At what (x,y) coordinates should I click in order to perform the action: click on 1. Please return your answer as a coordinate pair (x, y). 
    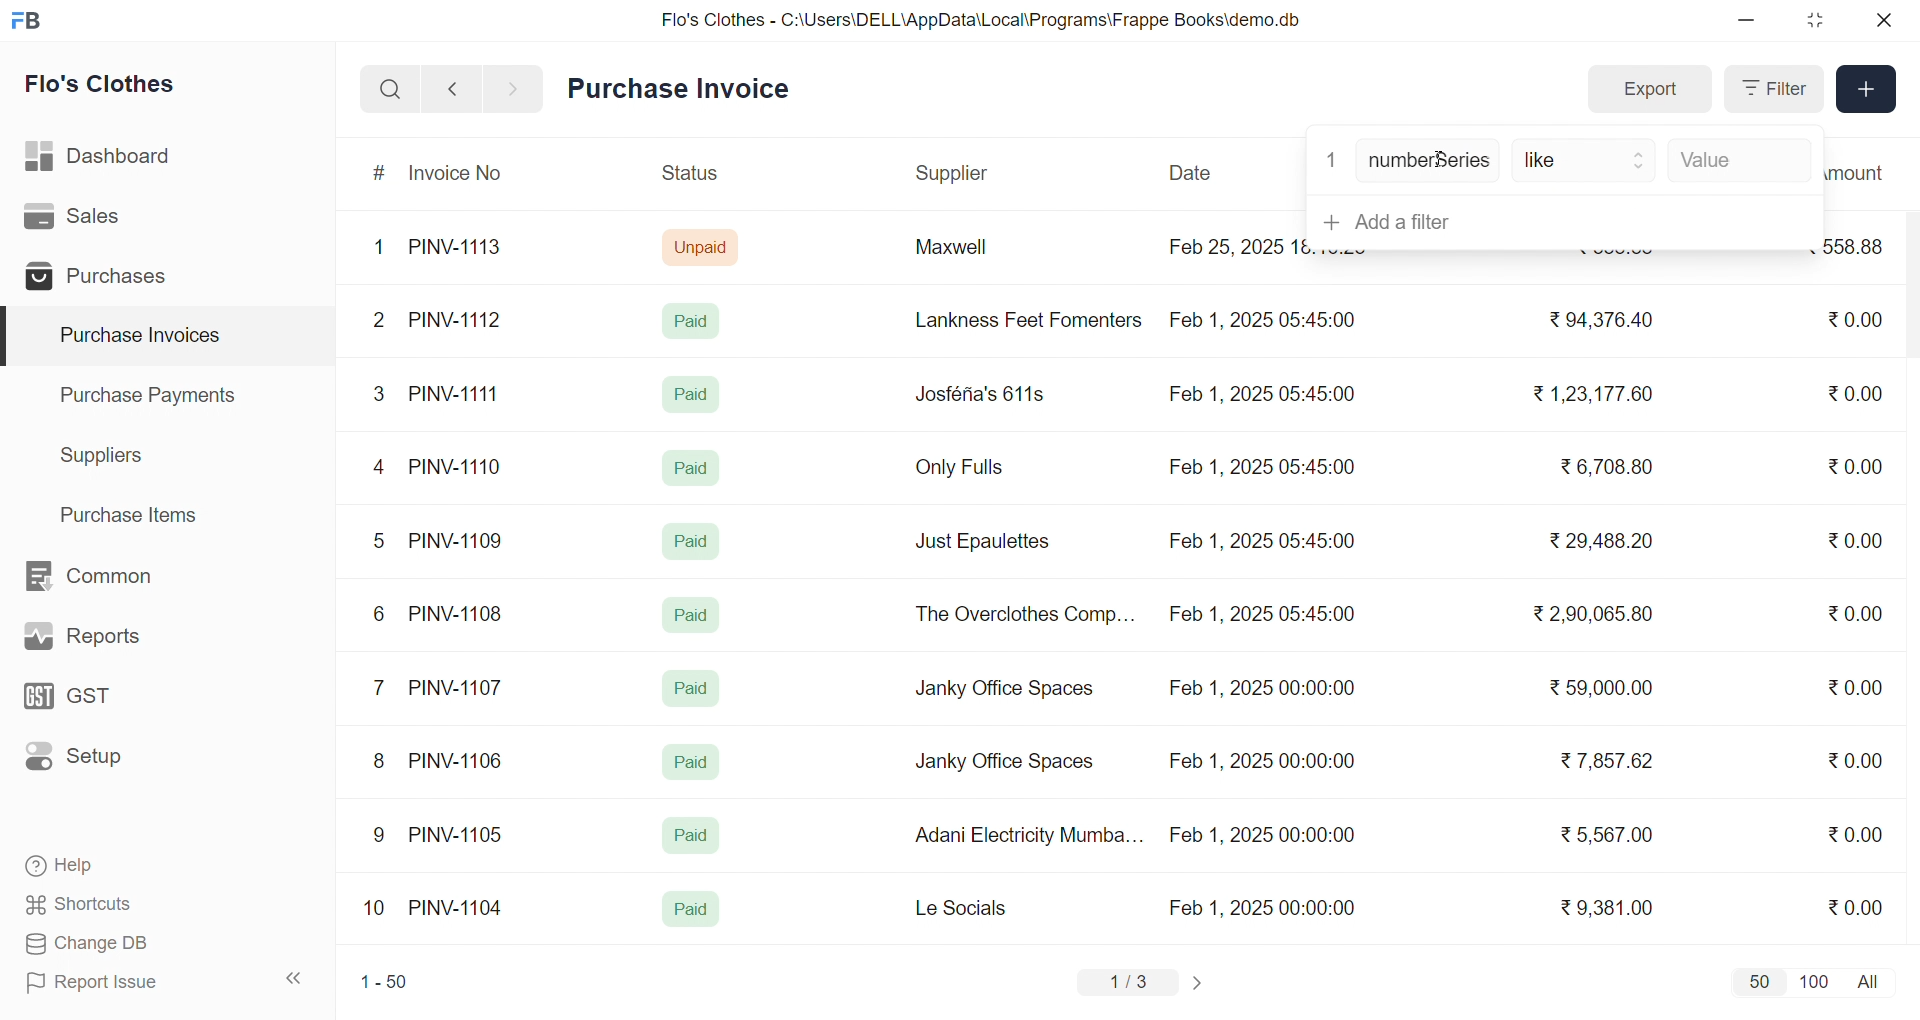
    Looking at the image, I should click on (1331, 158).